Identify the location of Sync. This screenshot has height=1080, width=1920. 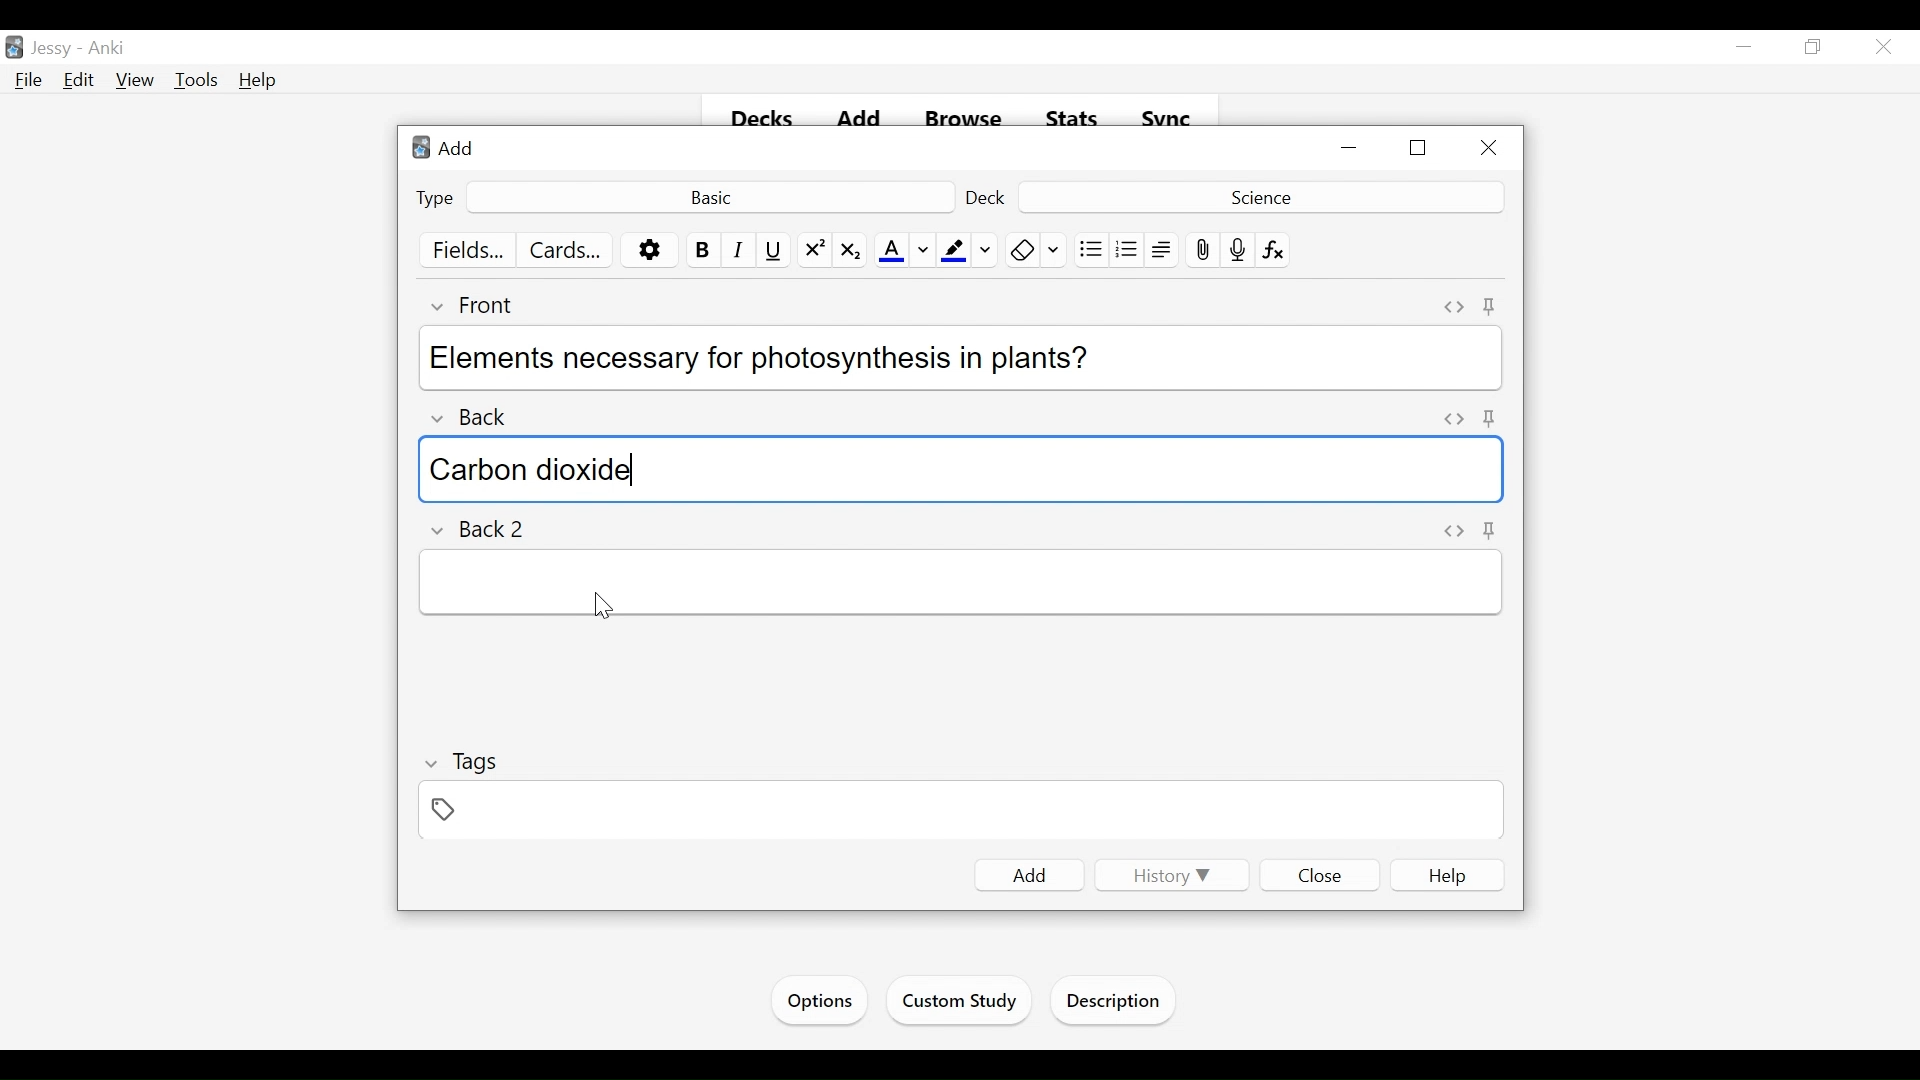
(1167, 119).